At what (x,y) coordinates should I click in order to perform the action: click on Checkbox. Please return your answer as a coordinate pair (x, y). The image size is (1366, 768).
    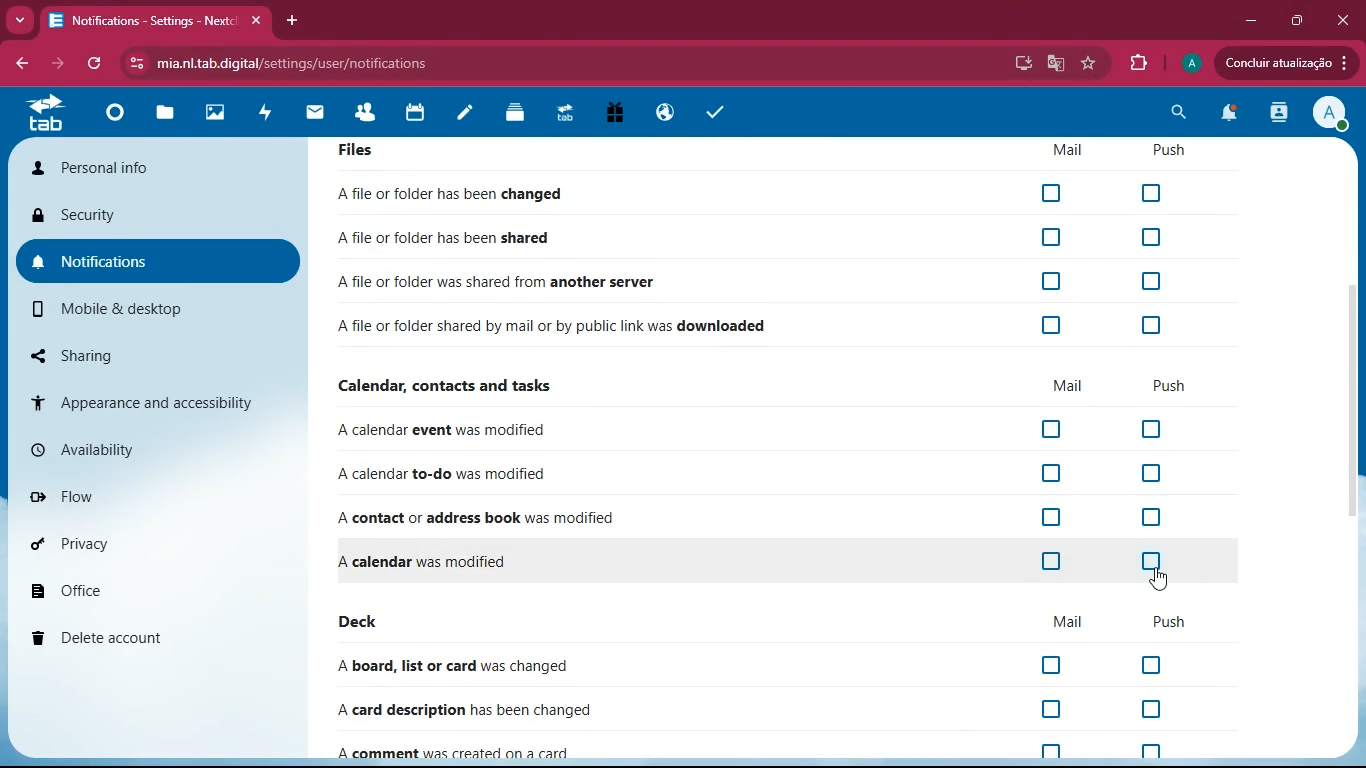
    Looking at the image, I should click on (1157, 326).